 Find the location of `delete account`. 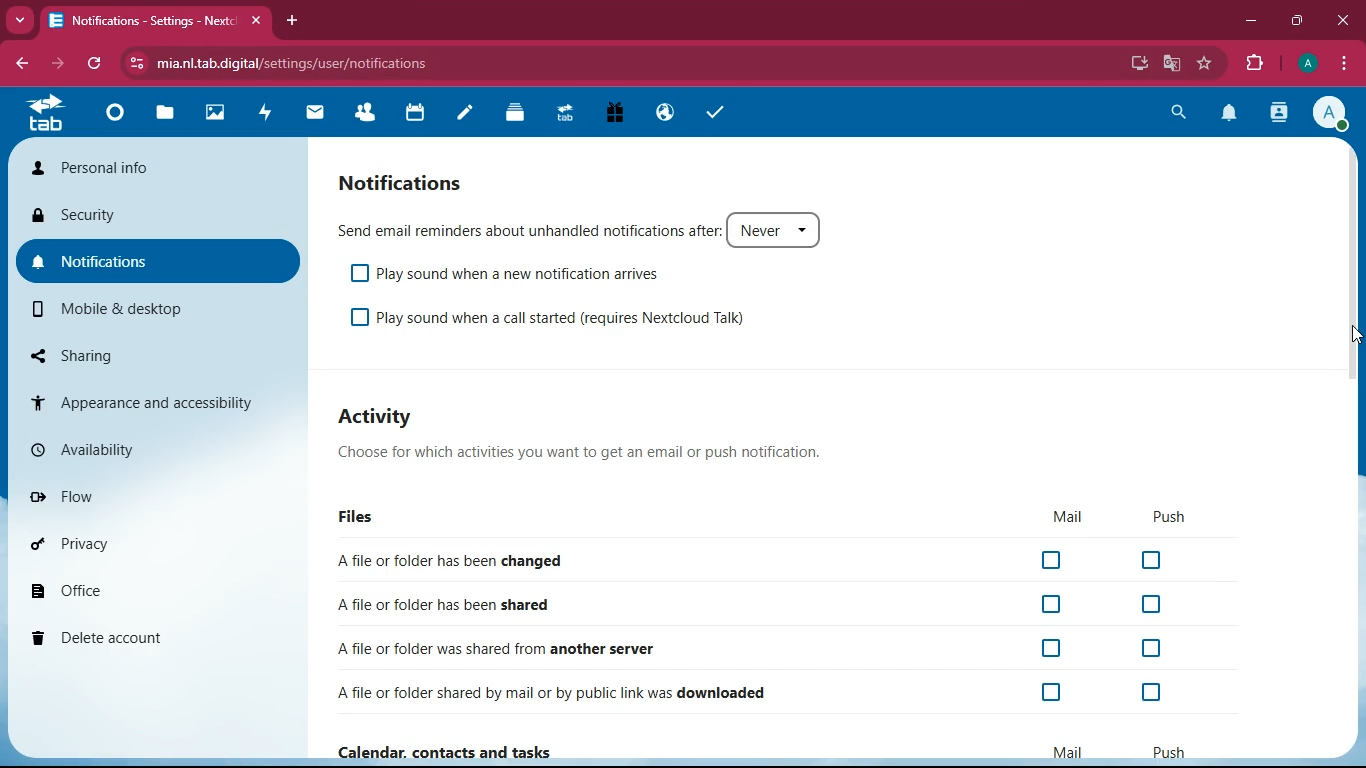

delete account is located at coordinates (153, 640).